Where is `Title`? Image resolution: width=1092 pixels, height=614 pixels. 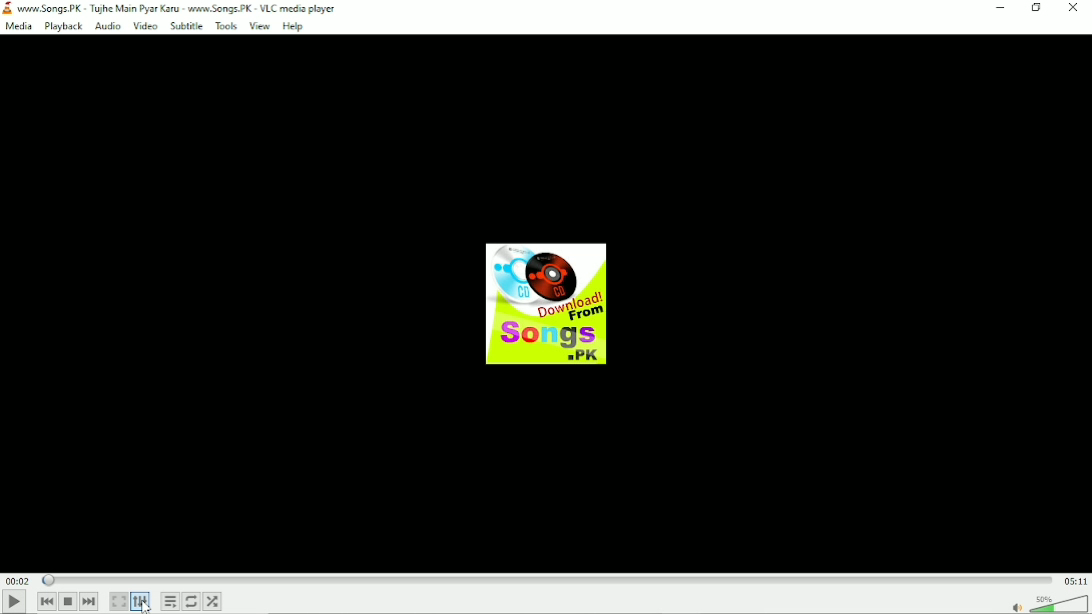 Title is located at coordinates (172, 8).